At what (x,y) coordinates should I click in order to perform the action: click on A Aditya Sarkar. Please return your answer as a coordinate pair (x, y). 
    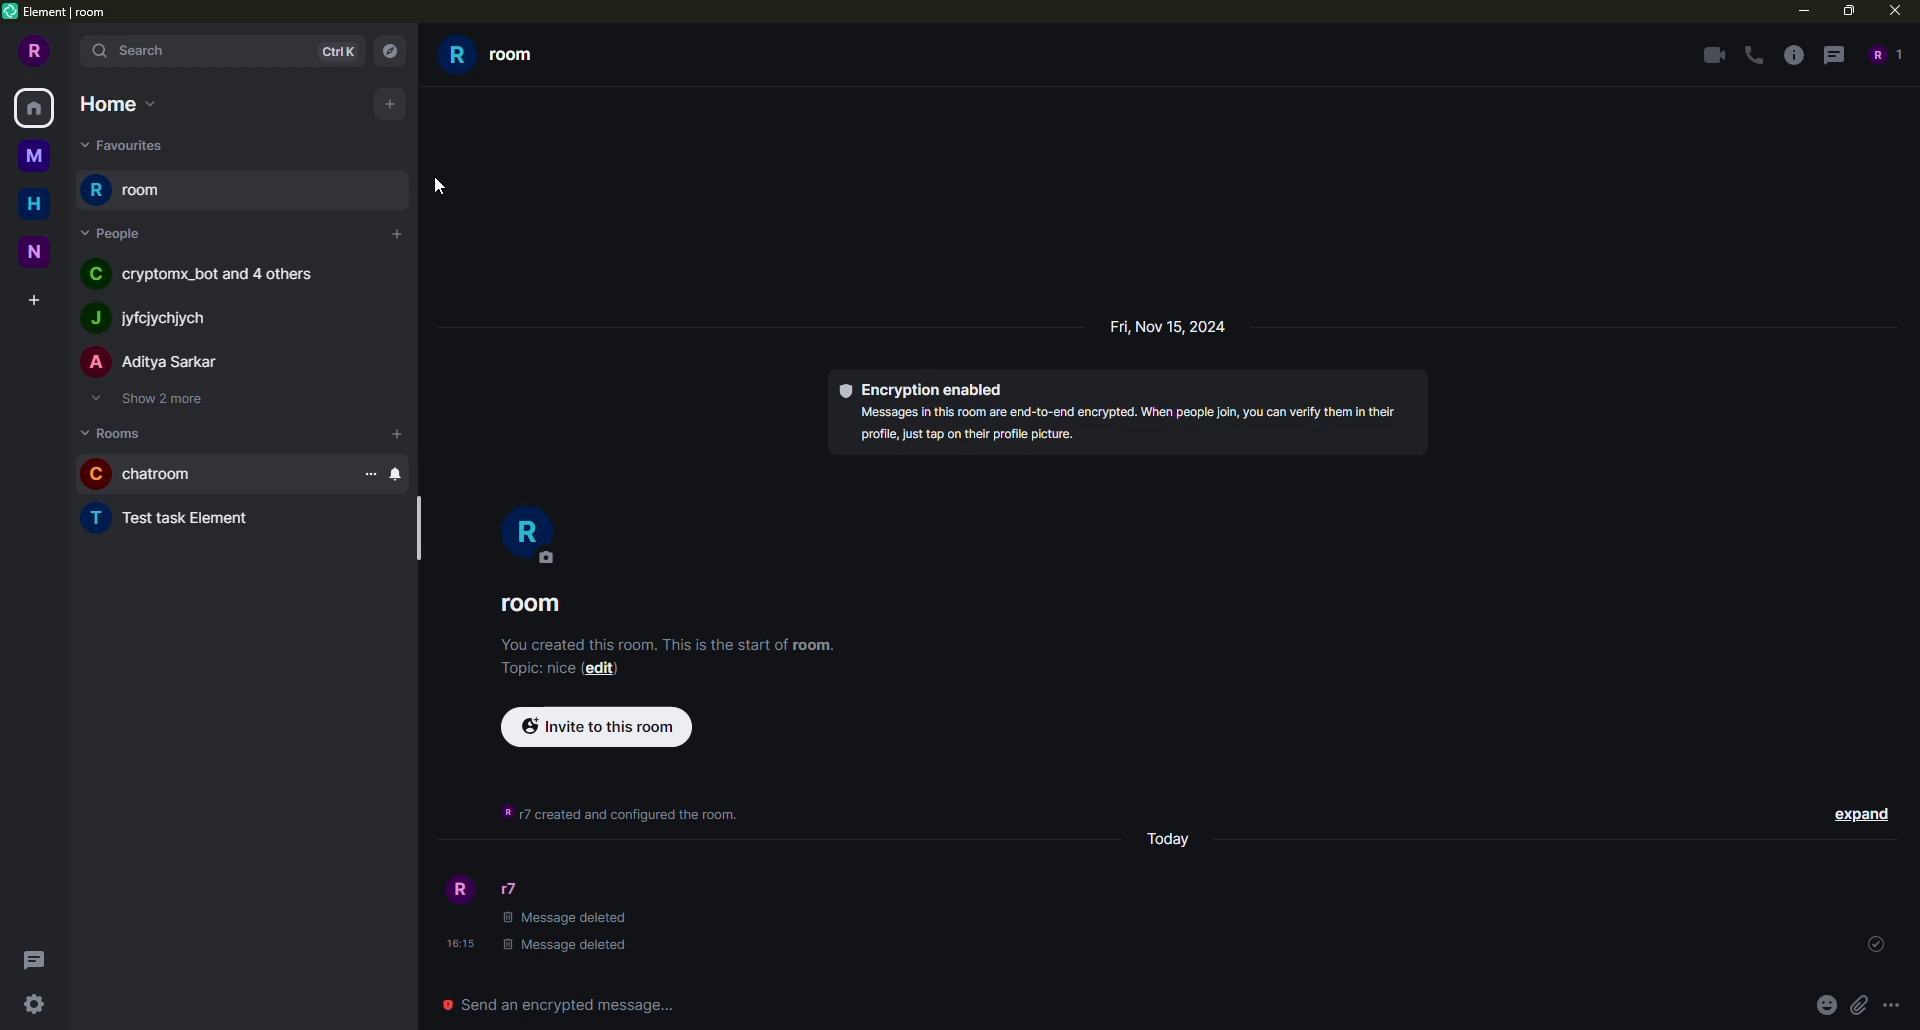
    Looking at the image, I should click on (148, 361).